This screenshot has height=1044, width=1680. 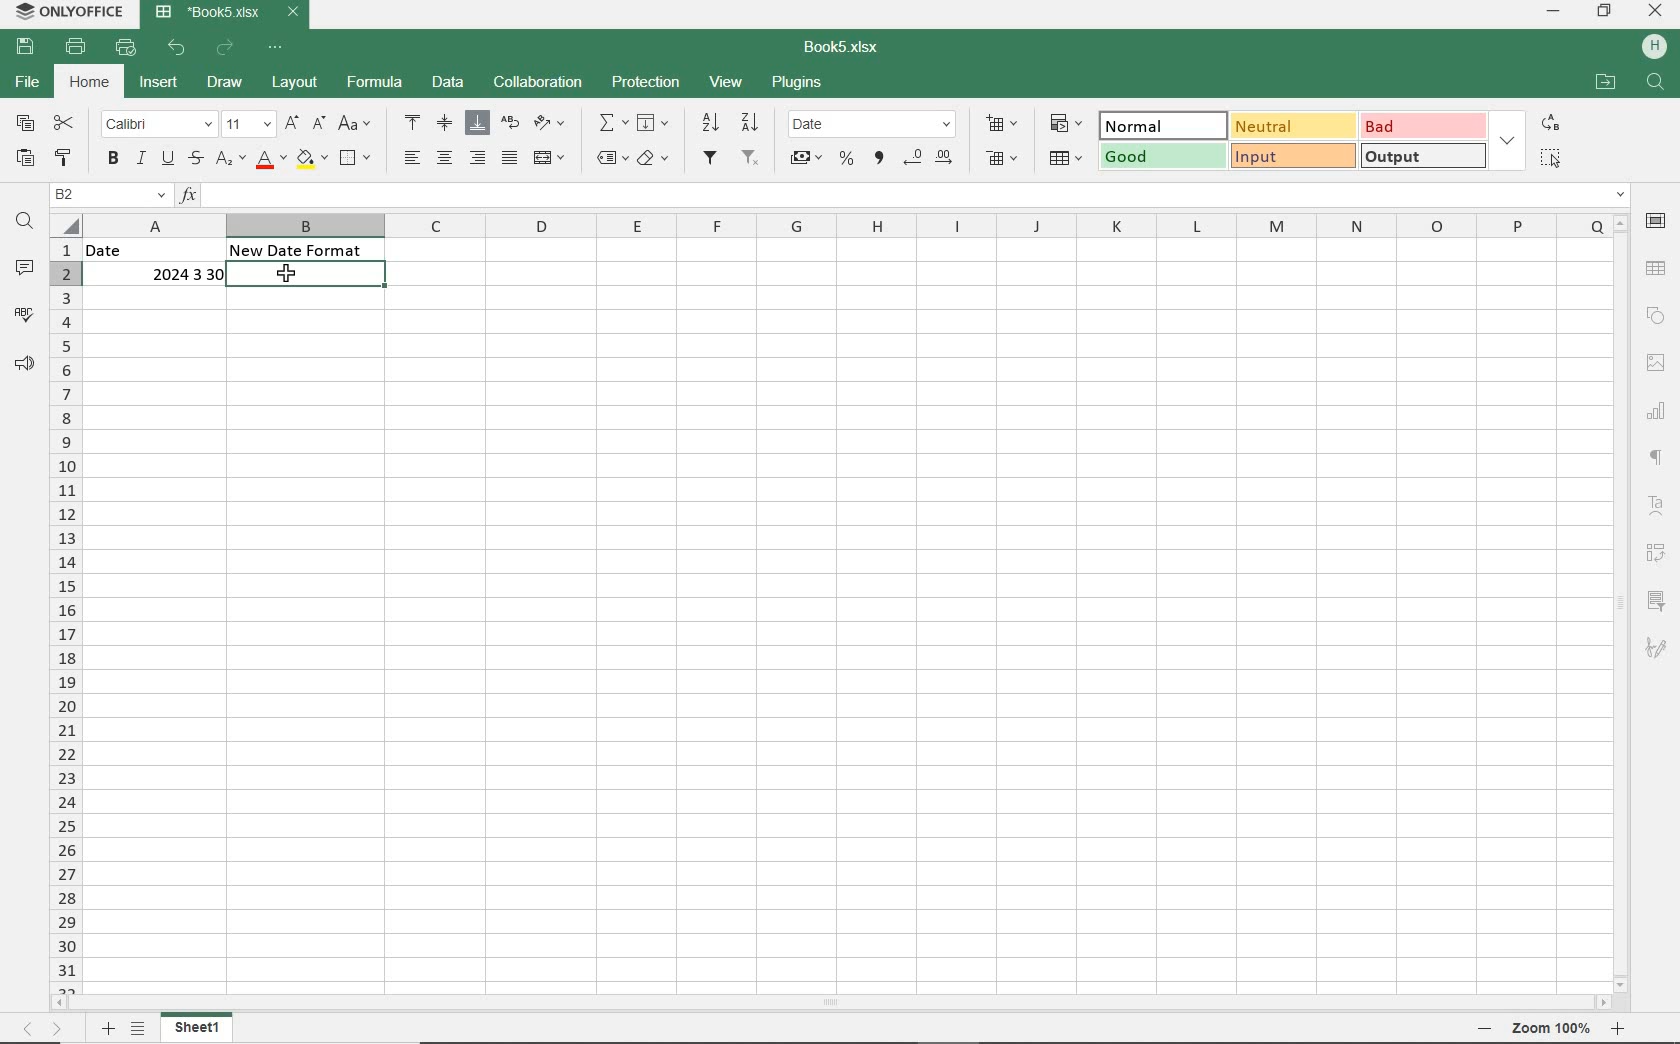 I want to click on COLLABORATION, so click(x=541, y=83).